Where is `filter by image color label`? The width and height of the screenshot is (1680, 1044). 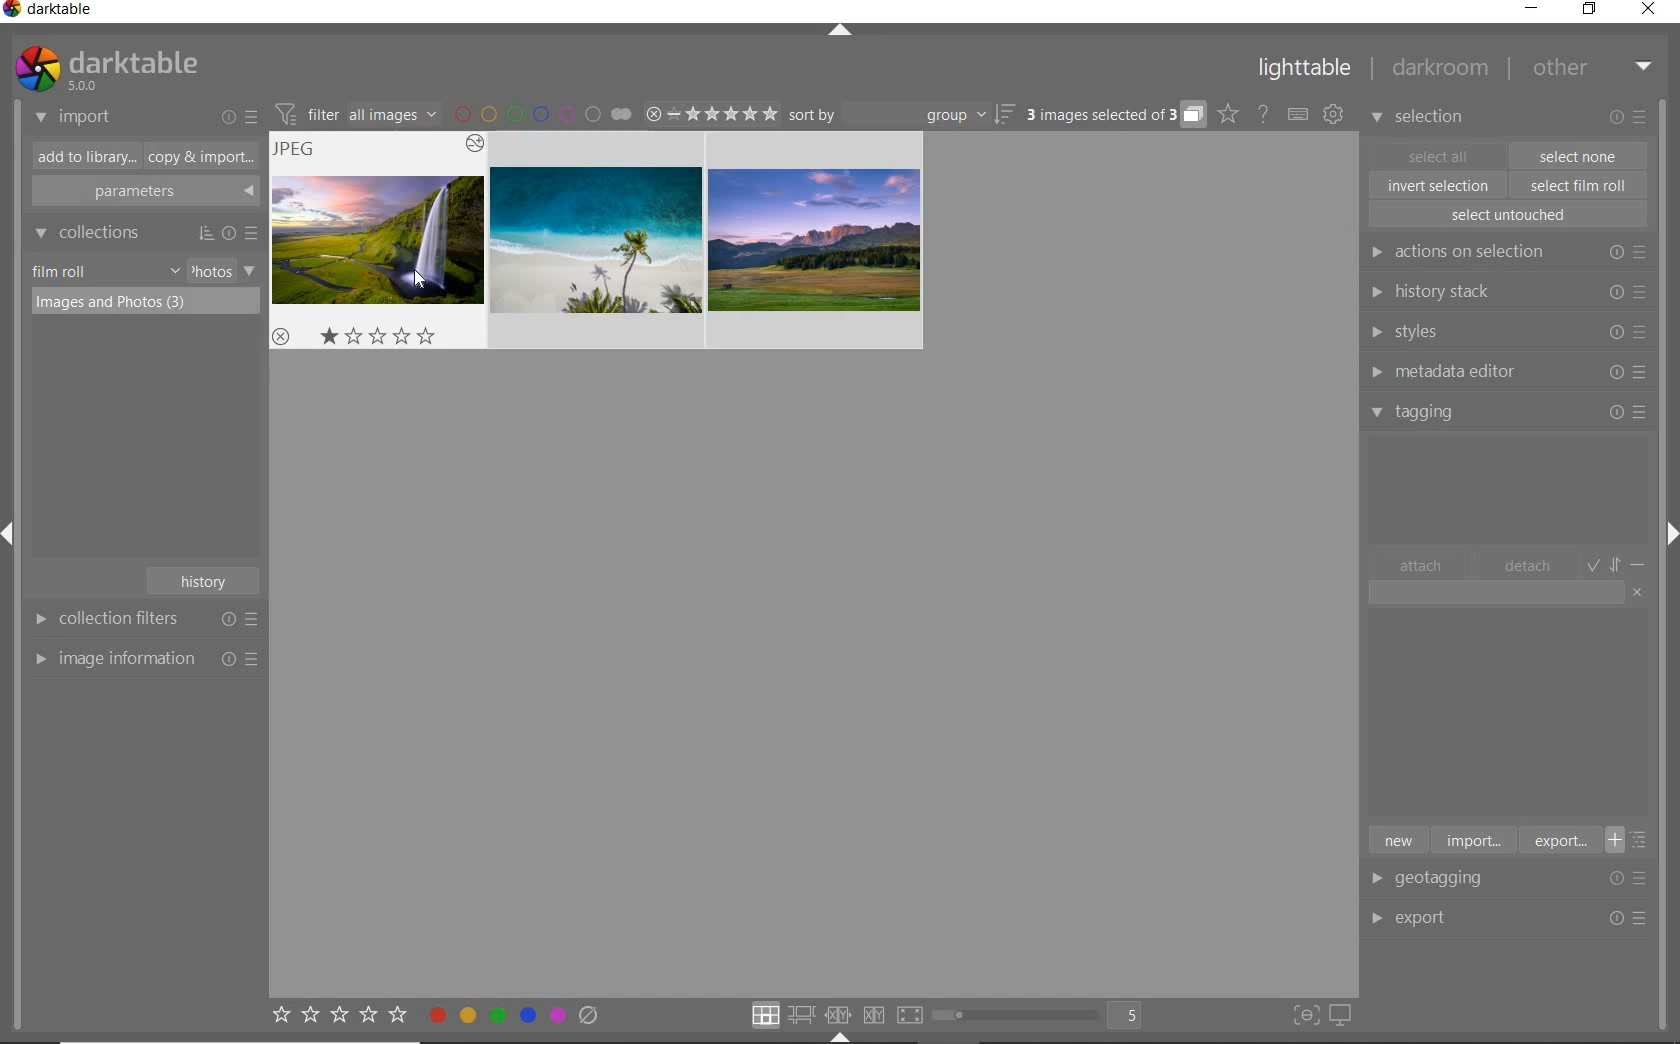
filter by image color label is located at coordinates (542, 113).